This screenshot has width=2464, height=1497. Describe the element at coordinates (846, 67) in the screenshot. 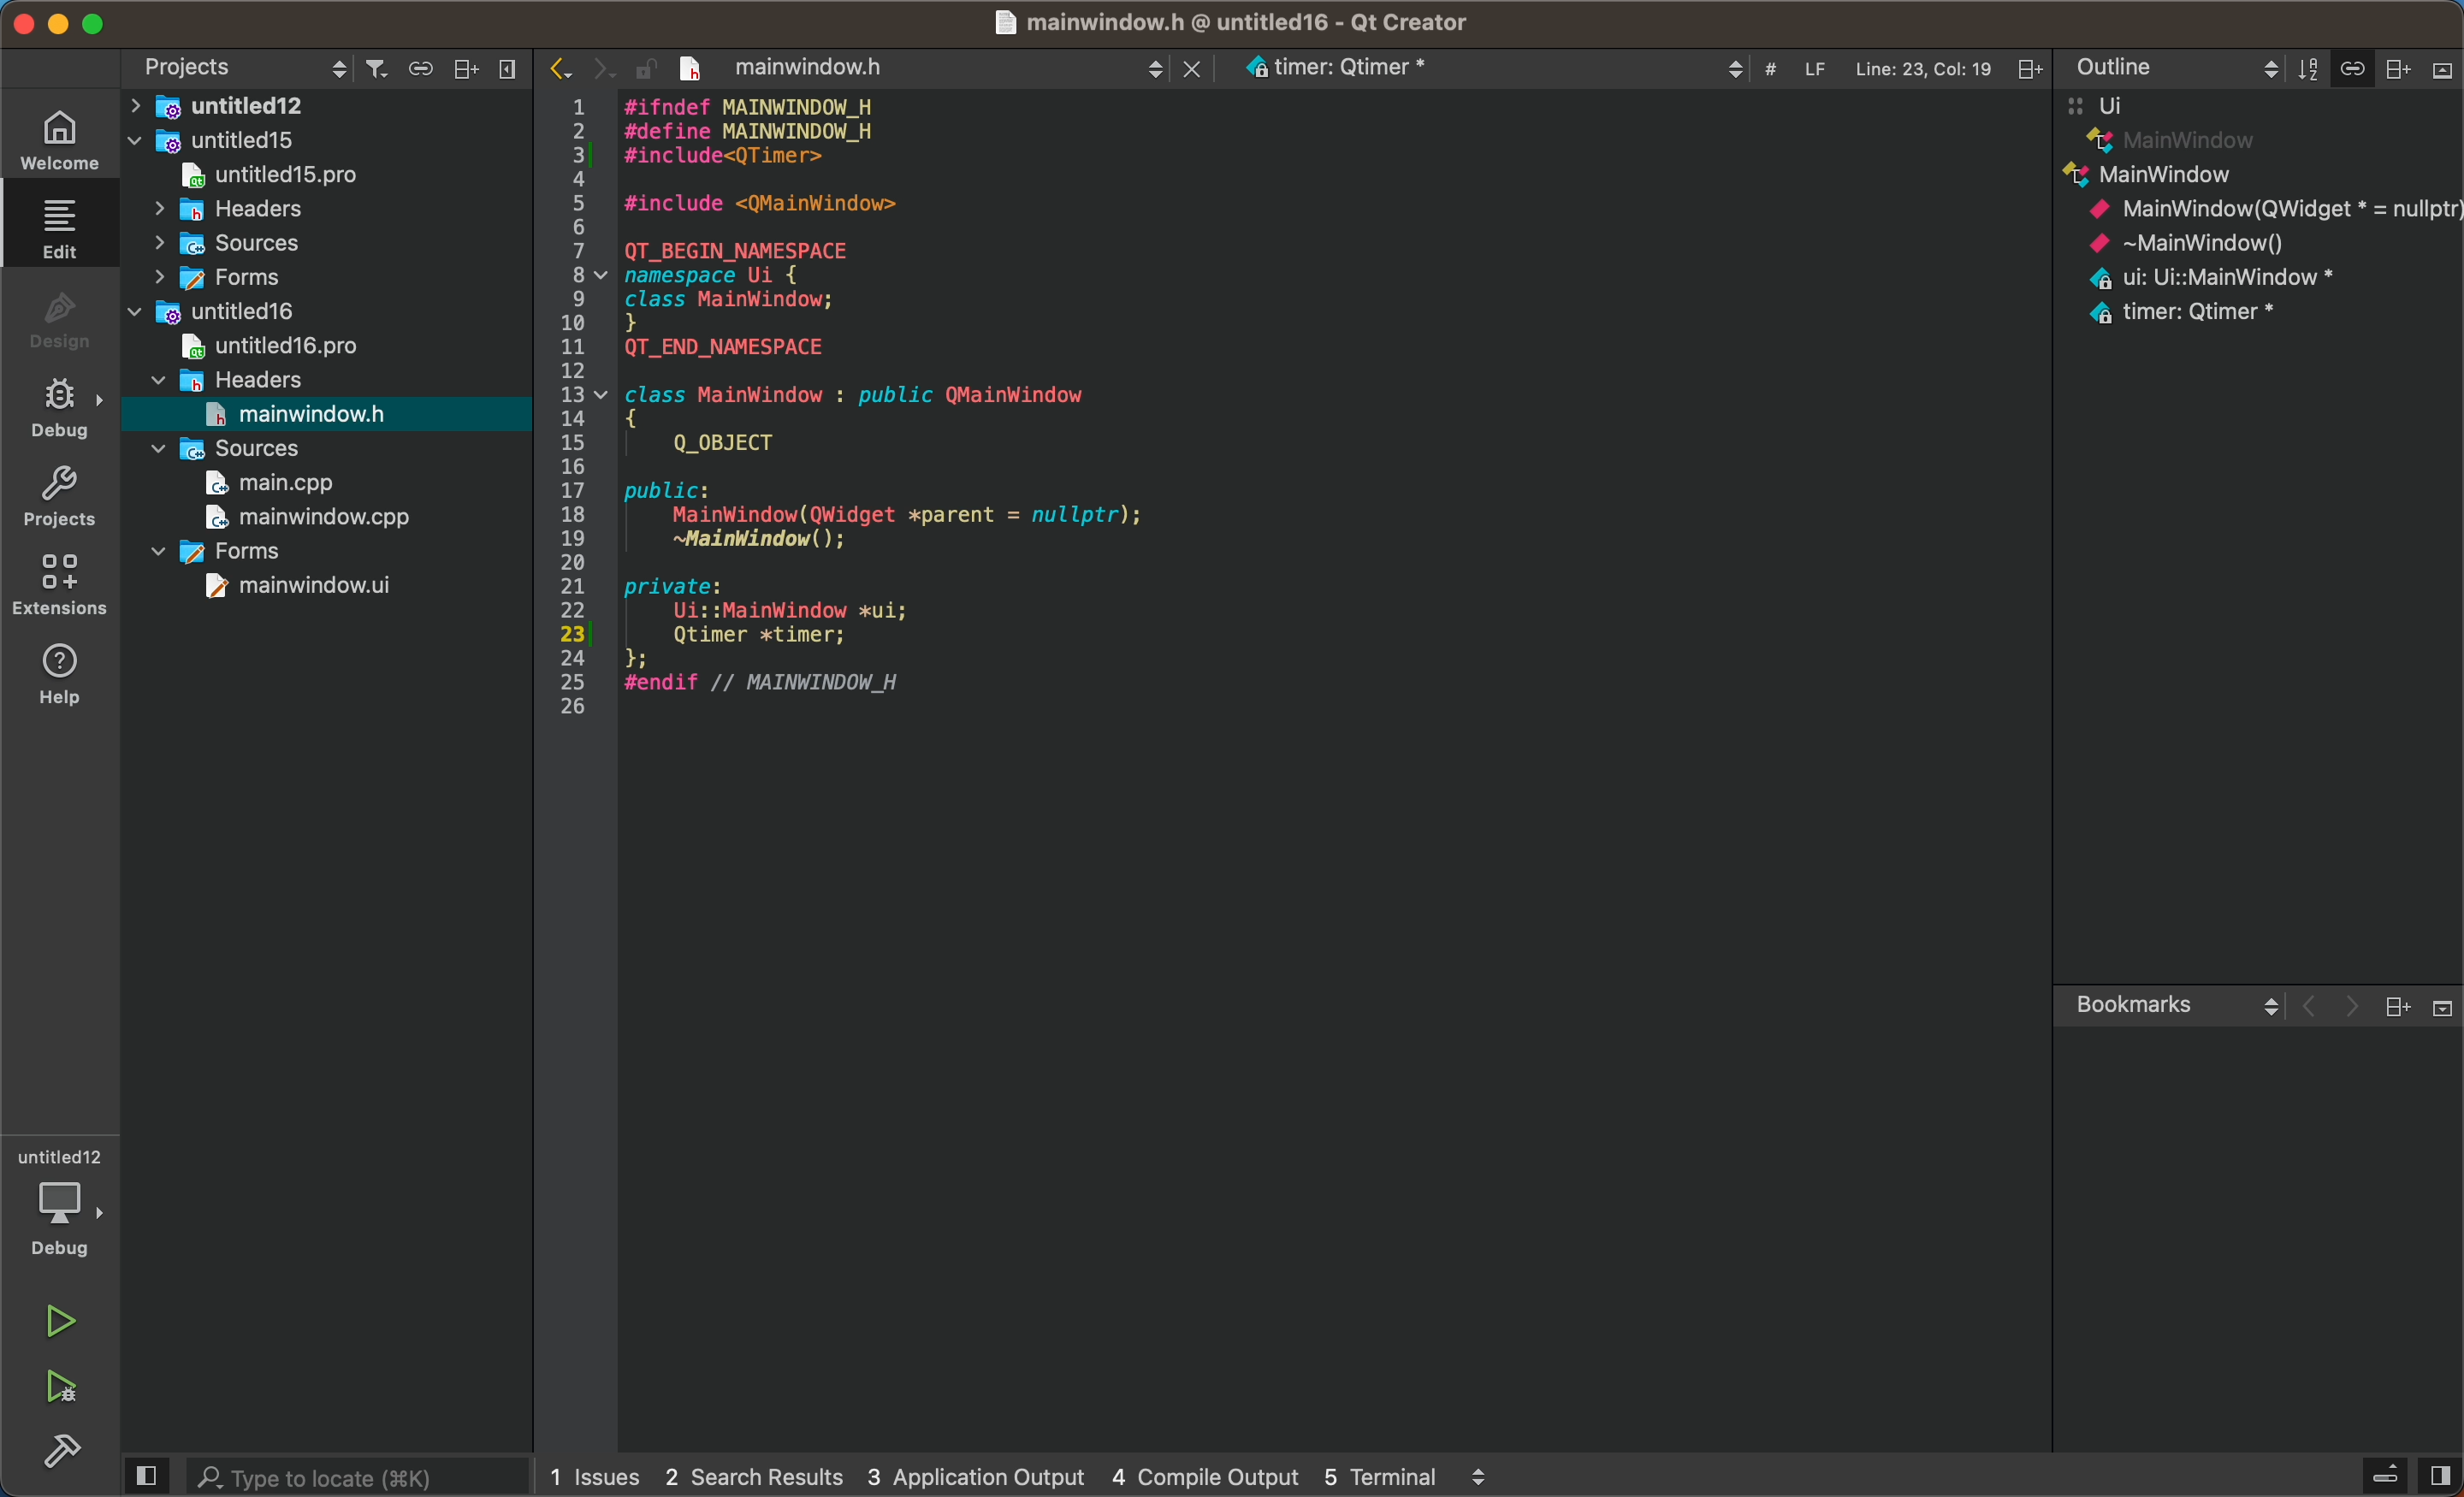

I see `after save` at that location.